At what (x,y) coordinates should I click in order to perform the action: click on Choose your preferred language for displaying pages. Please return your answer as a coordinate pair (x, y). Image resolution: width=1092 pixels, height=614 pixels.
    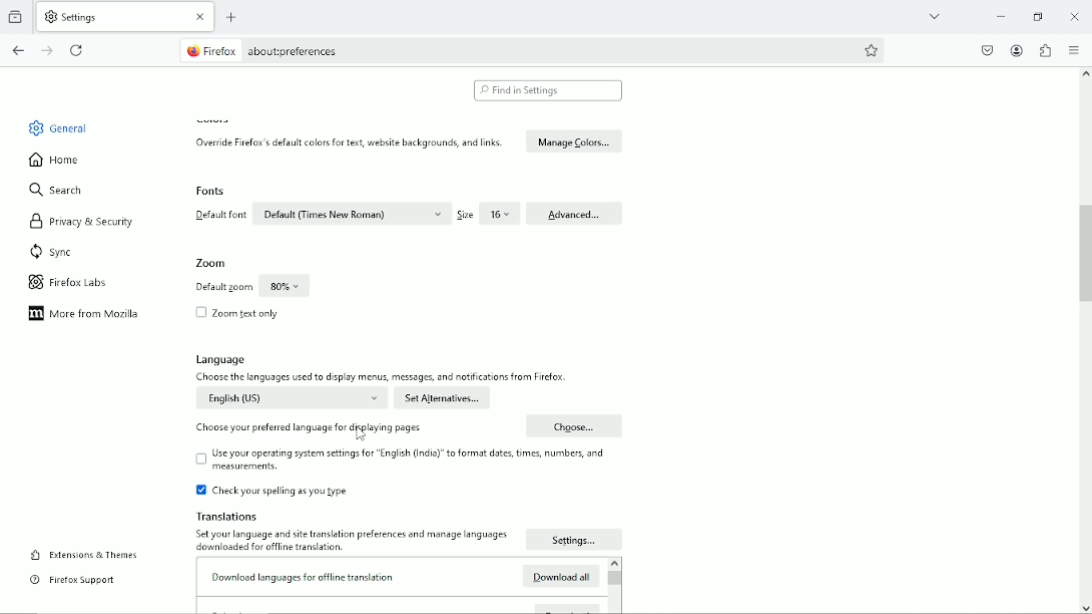
    Looking at the image, I should click on (308, 428).